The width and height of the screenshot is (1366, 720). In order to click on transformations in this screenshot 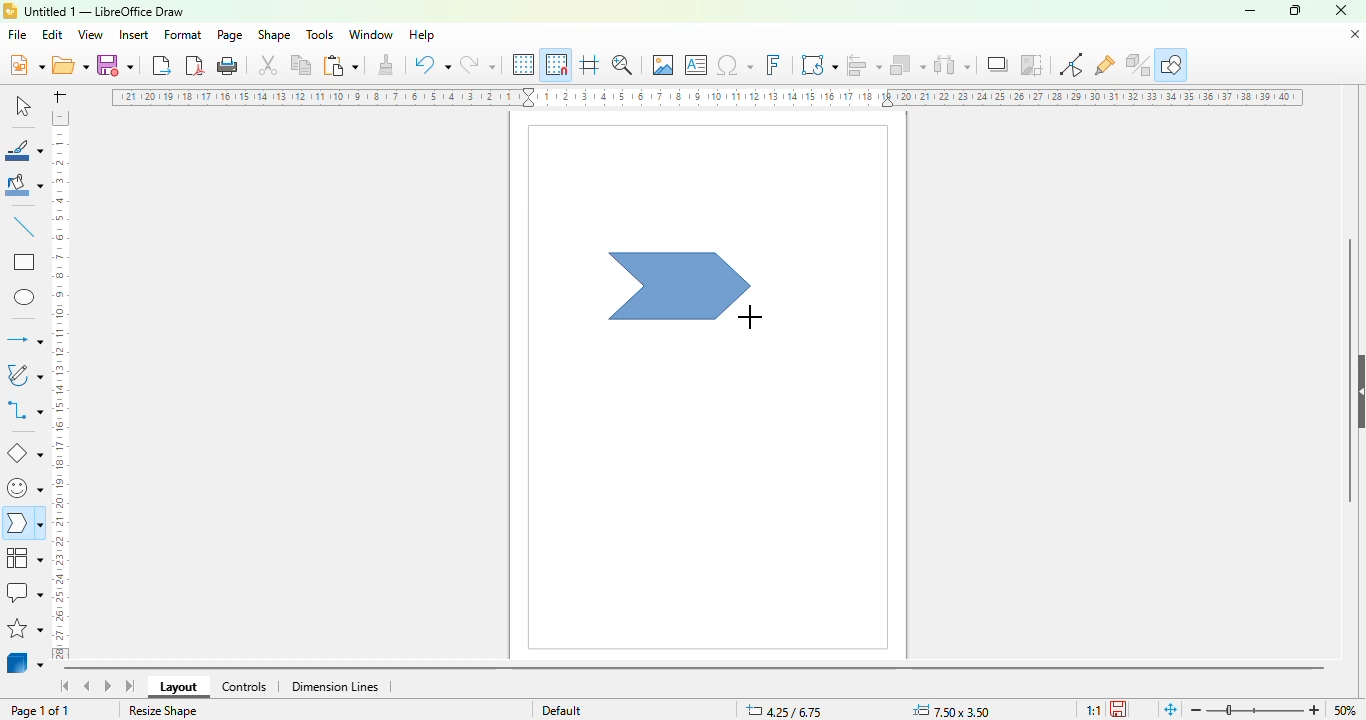, I will do `click(819, 64)`.